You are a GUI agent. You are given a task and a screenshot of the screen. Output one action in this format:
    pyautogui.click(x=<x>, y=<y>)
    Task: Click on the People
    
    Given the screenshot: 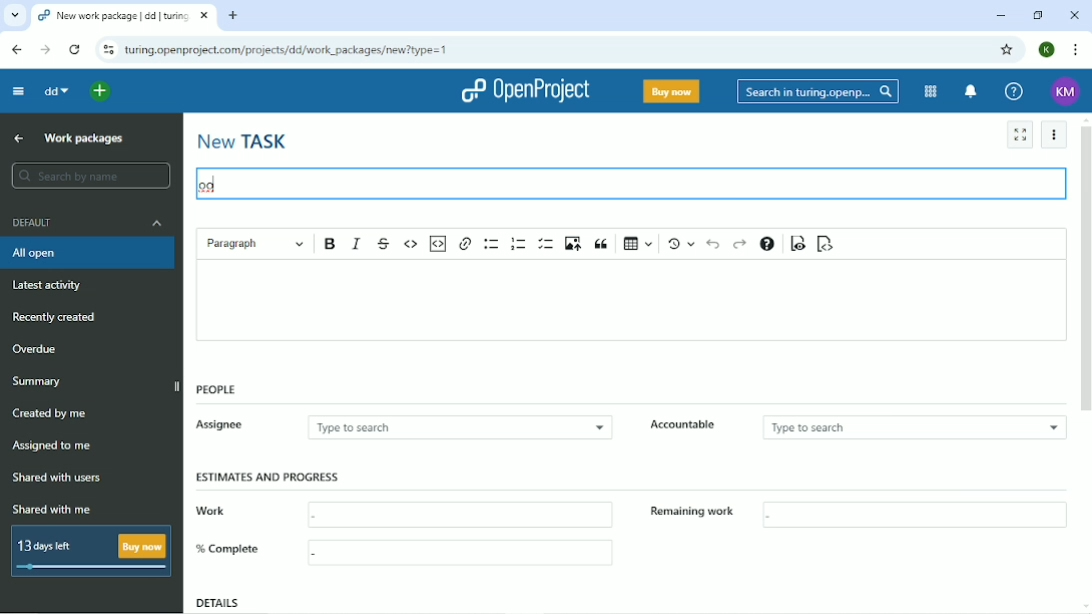 What is the action you would take?
    pyautogui.click(x=216, y=389)
    